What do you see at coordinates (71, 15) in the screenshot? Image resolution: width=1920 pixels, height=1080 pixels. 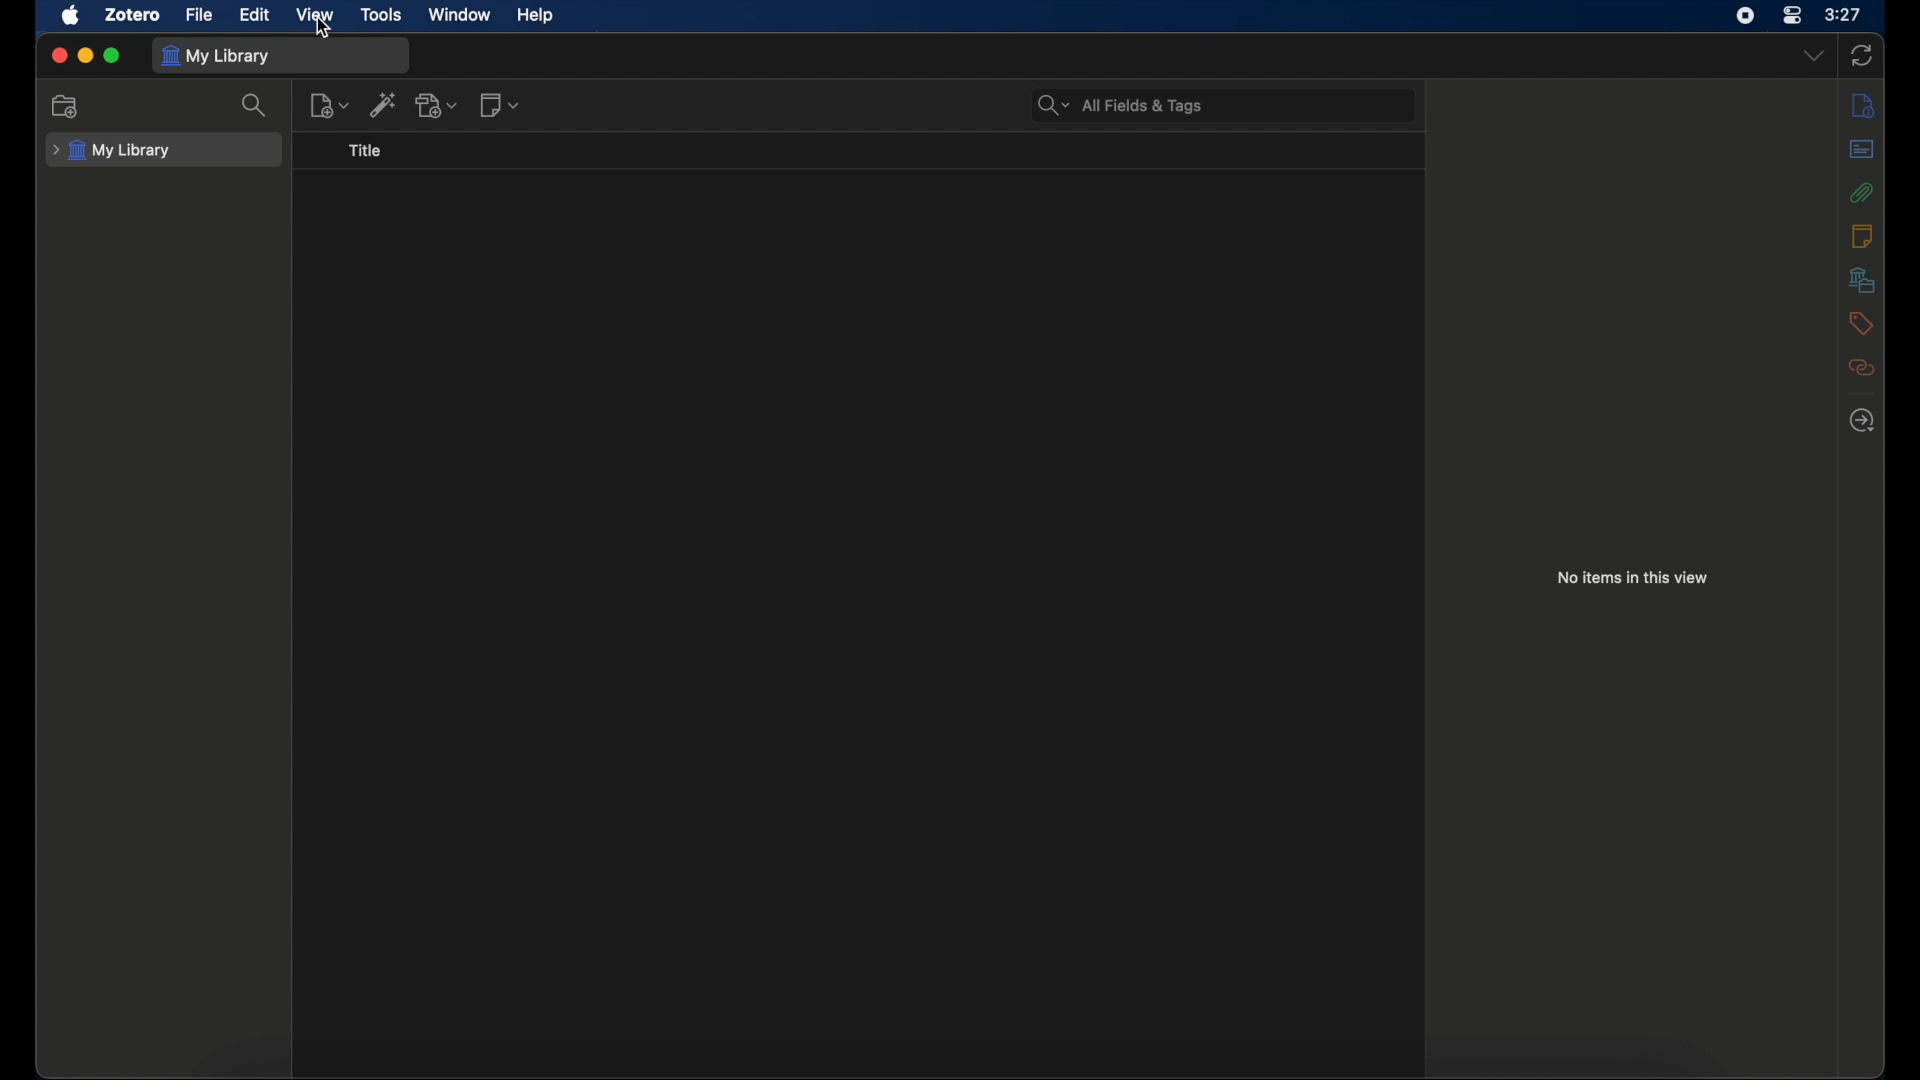 I see `apple` at bounding box center [71, 15].